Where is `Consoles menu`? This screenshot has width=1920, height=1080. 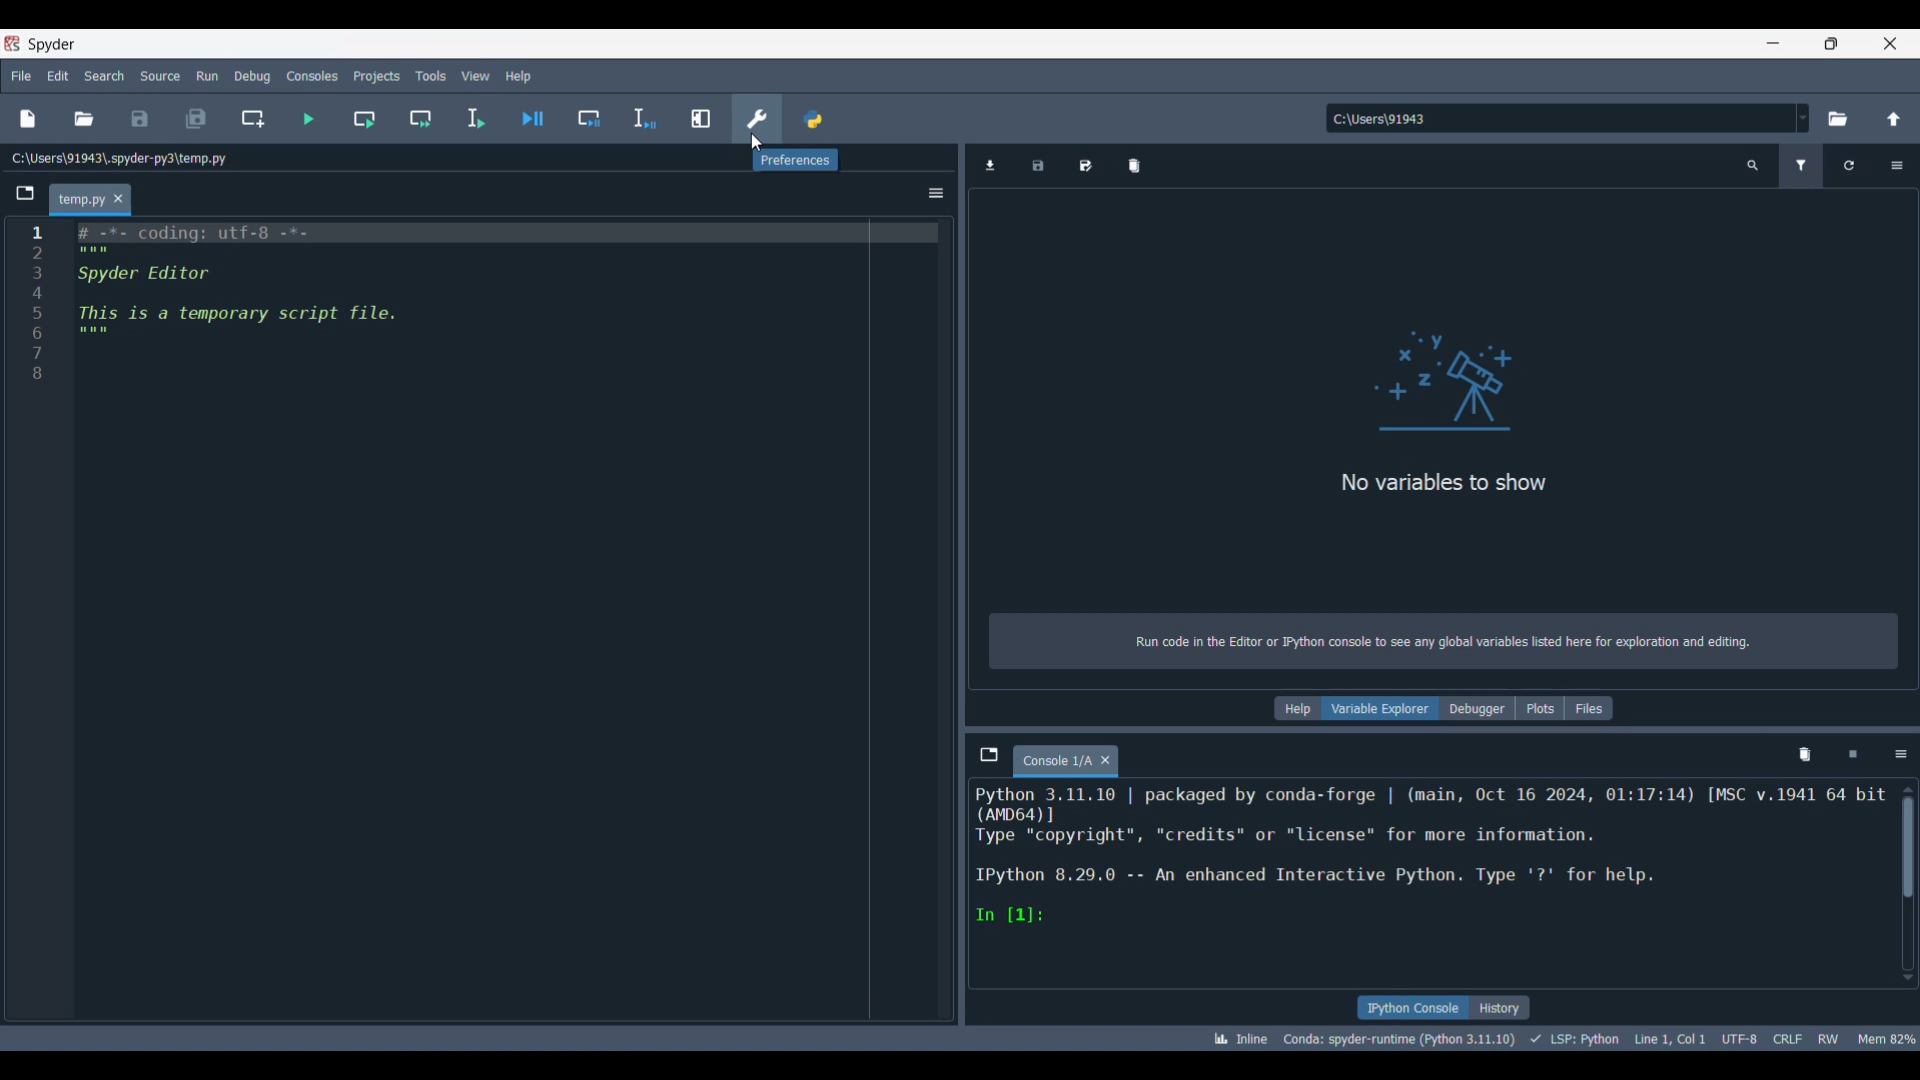
Consoles menu is located at coordinates (312, 76).